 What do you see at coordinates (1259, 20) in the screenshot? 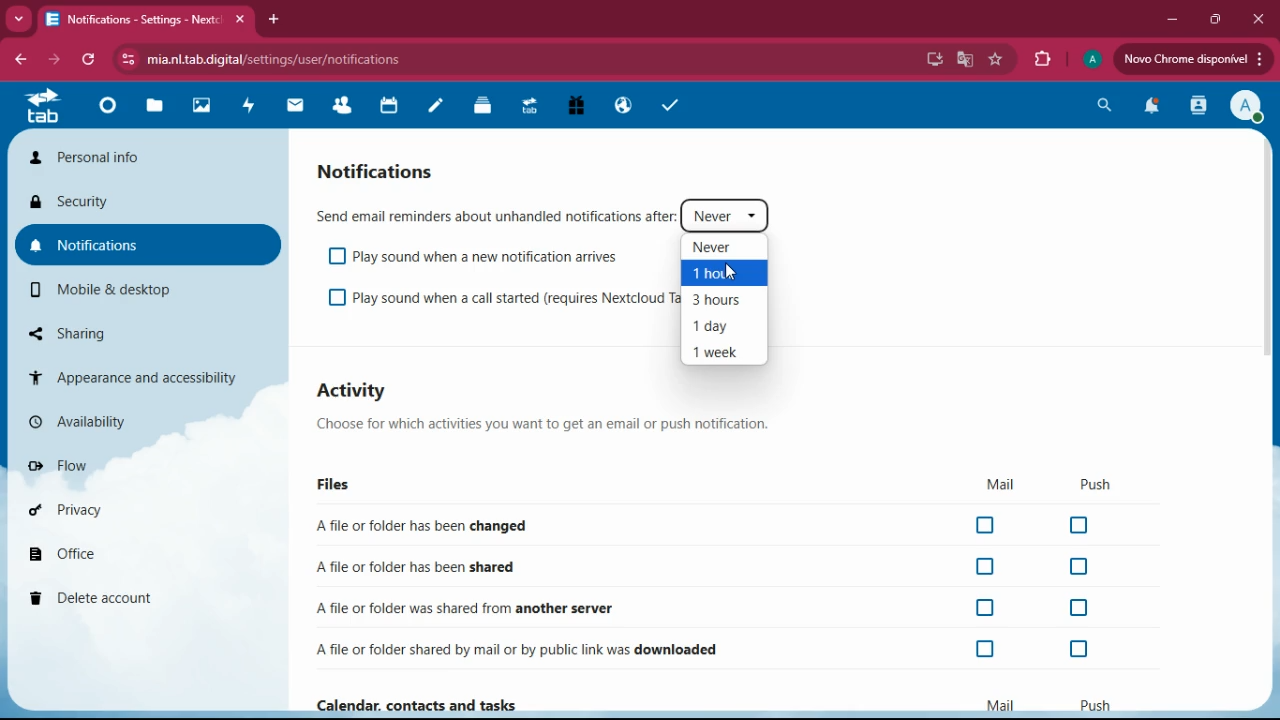
I see `close` at bounding box center [1259, 20].